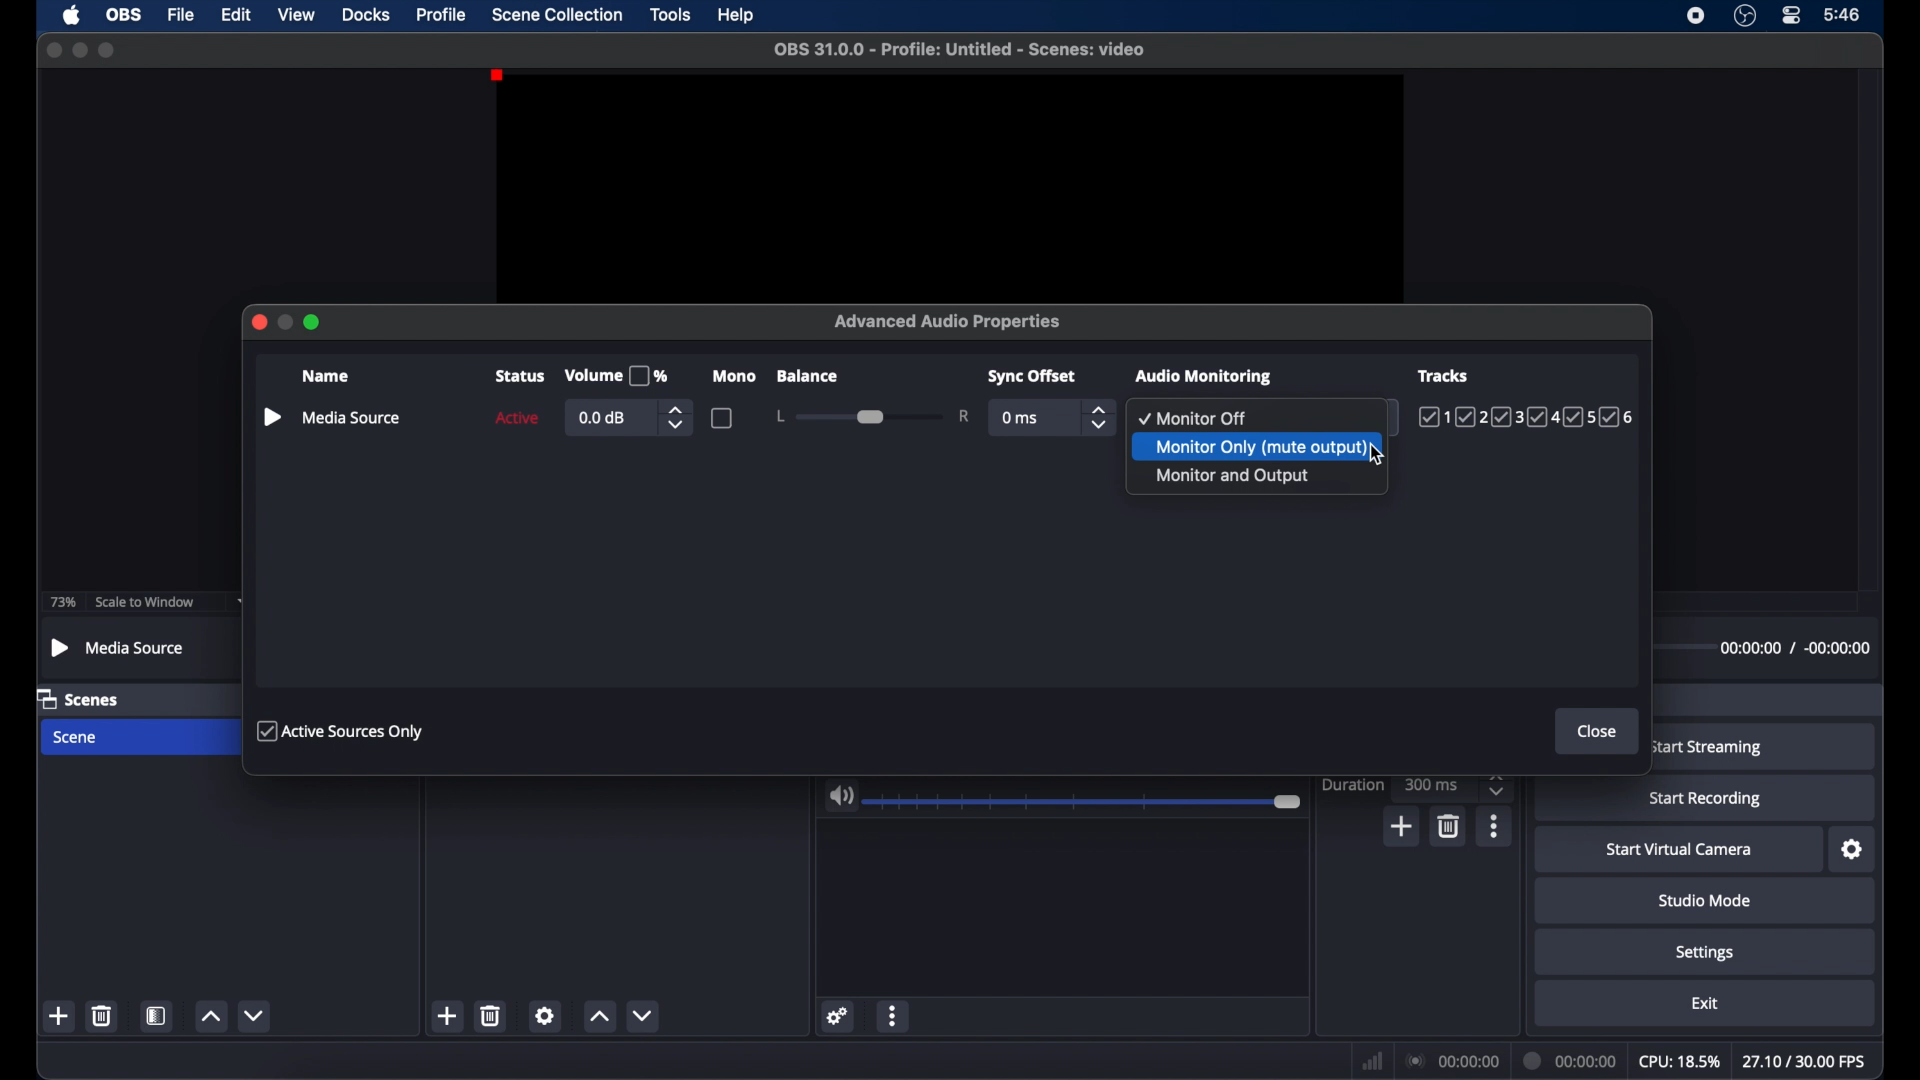 The image size is (1920, 1080). Describe the element at coordinates (235, 15) in the screenshot. I see `edit` at that location.